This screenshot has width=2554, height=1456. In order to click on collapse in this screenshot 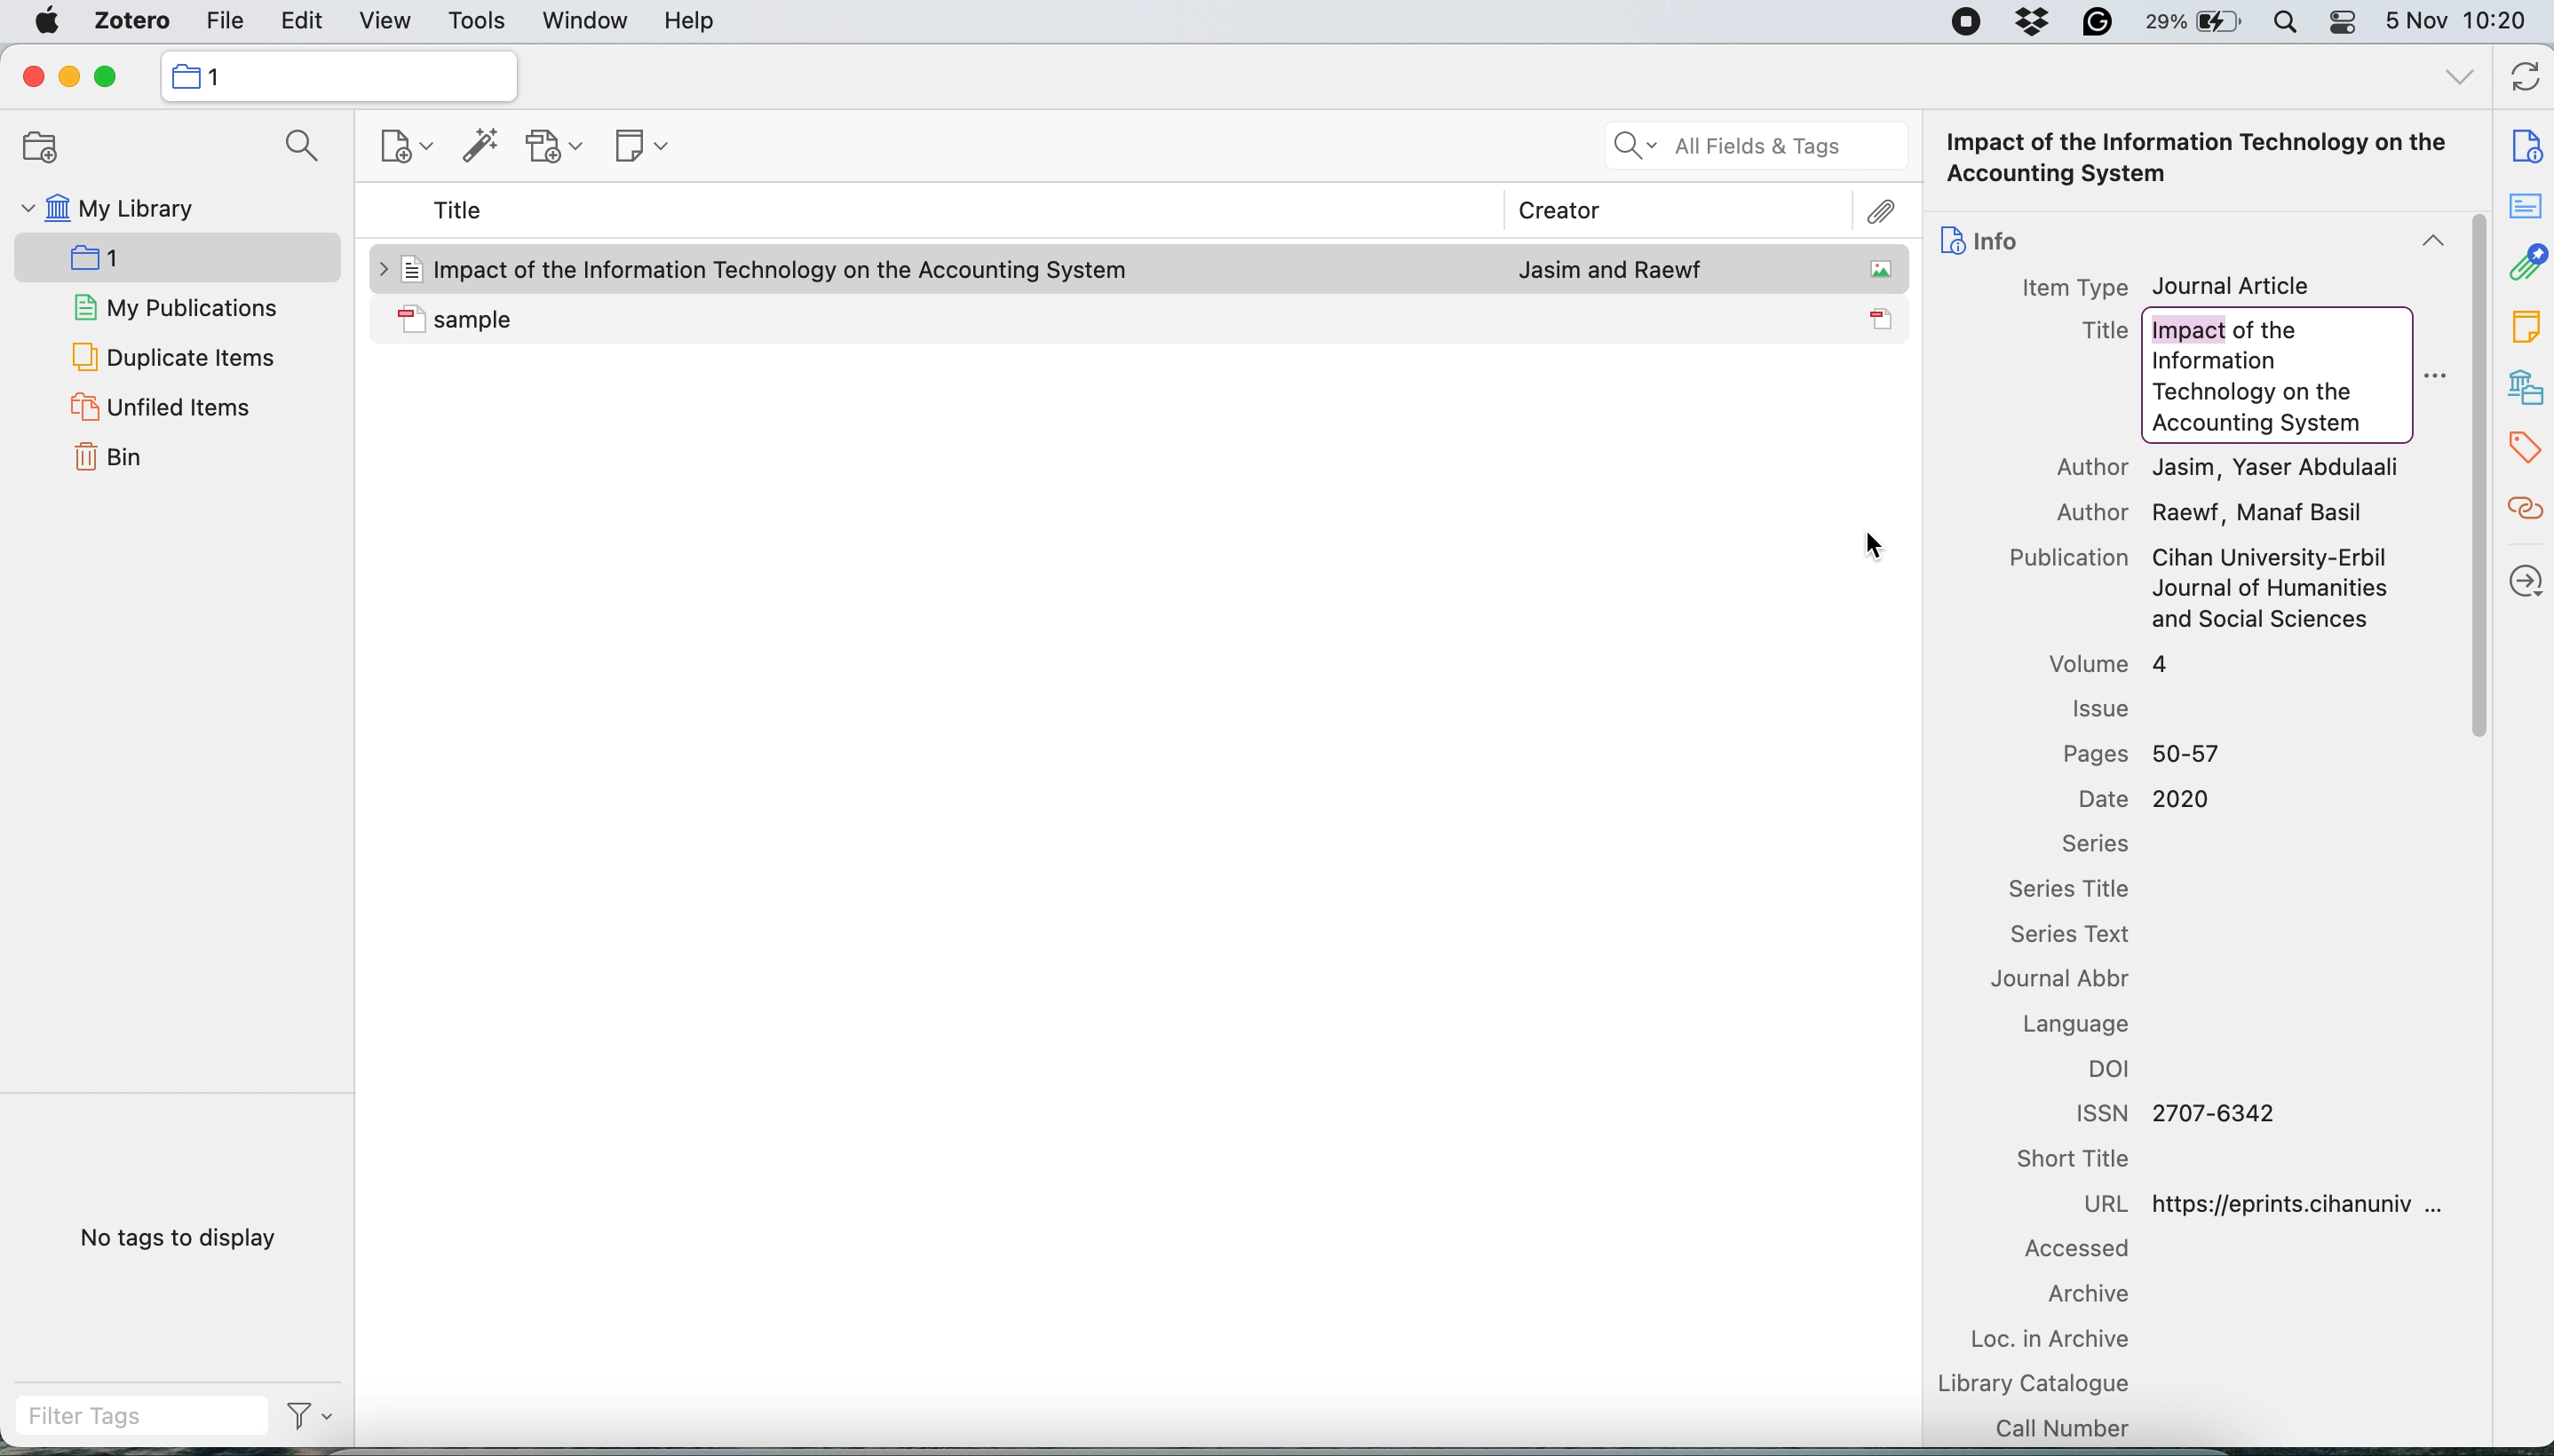, I will do `click(2432, 241)`.